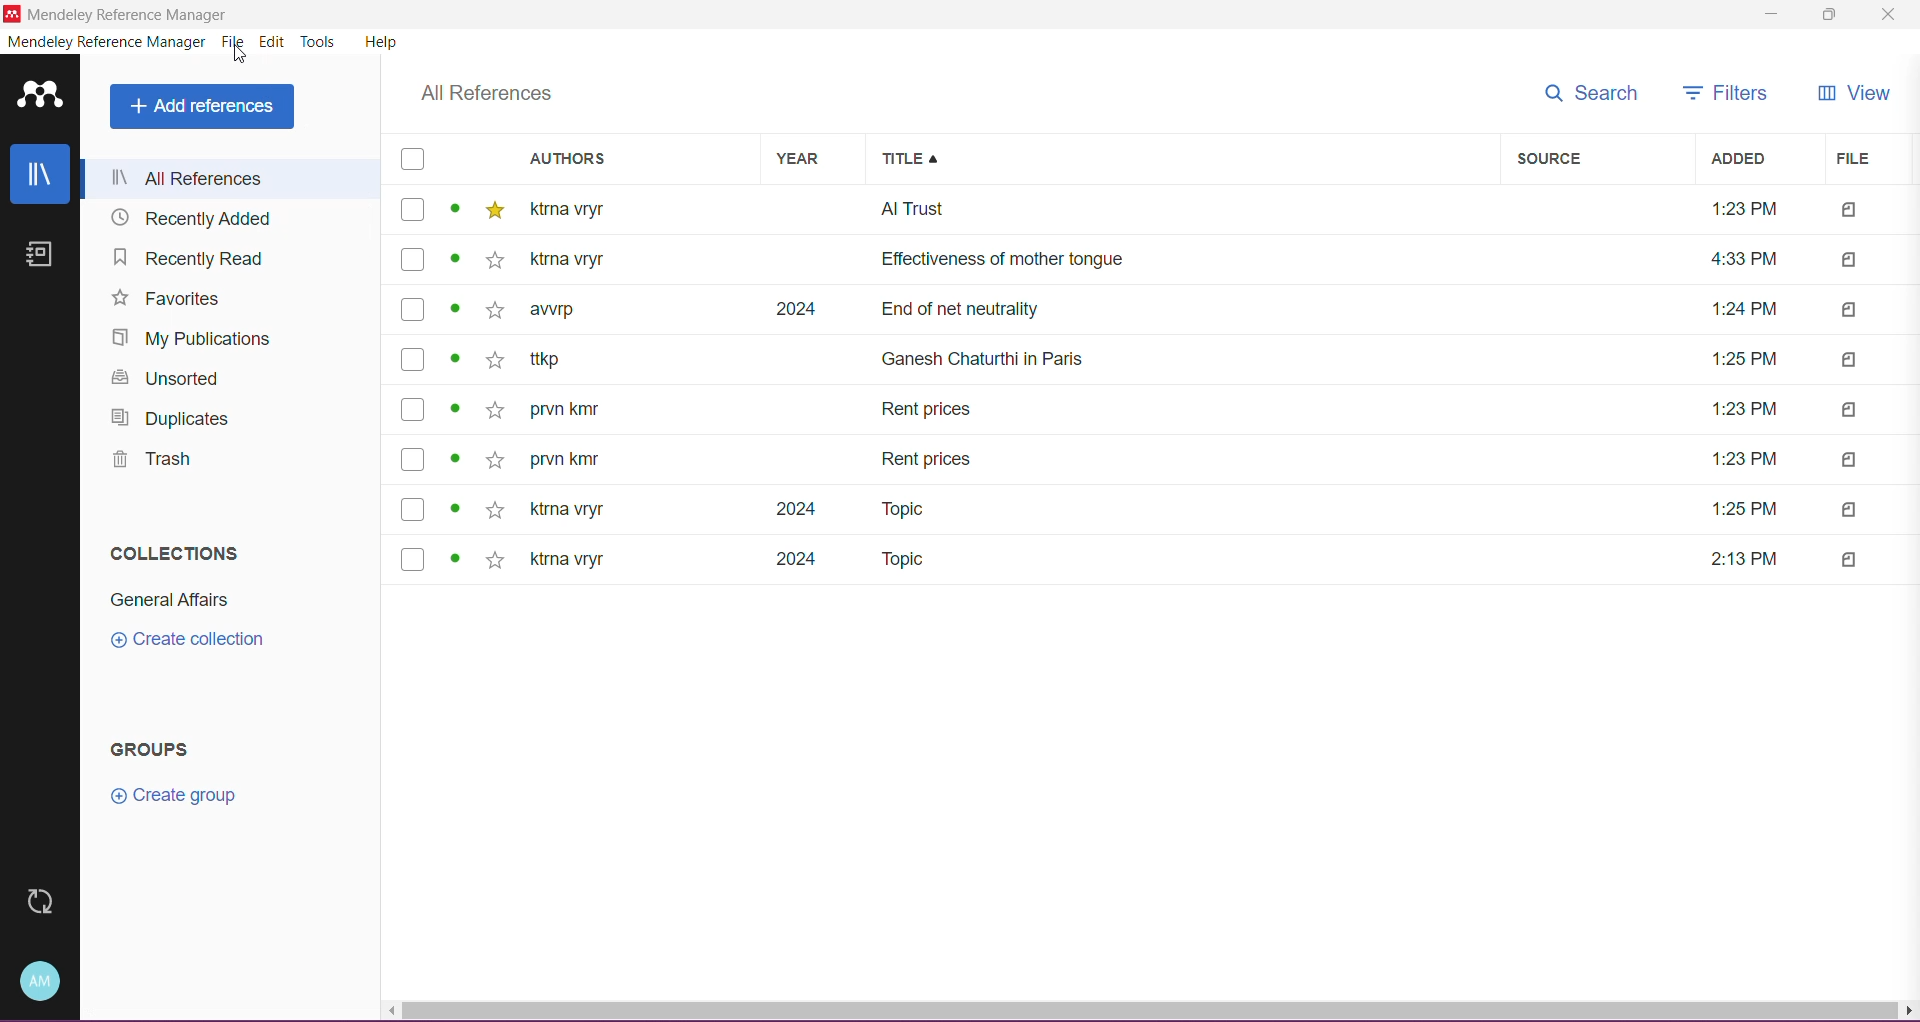  What do you see at coordinates (174, 420) in the screenshot?
I see `Duplicates` at bounding box center [174, 420].